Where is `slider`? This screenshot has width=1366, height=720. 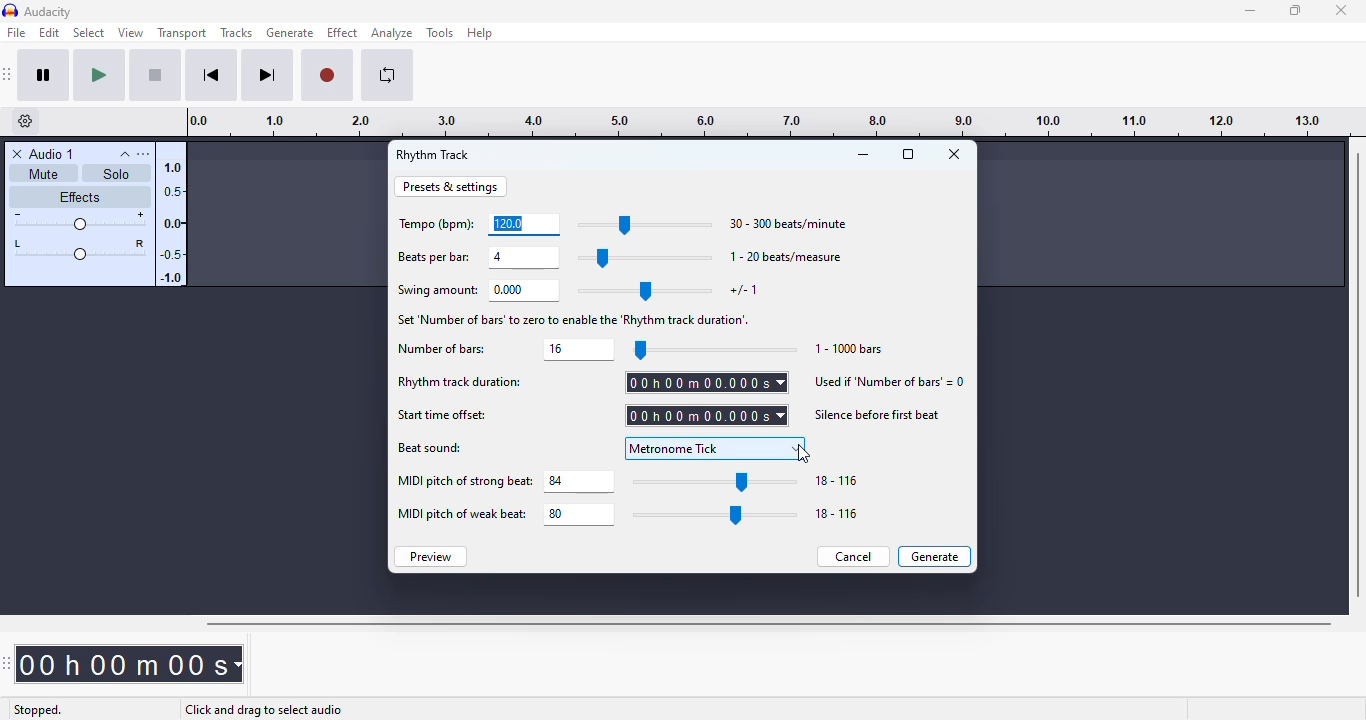
slider is located at coordinates (645, 224).